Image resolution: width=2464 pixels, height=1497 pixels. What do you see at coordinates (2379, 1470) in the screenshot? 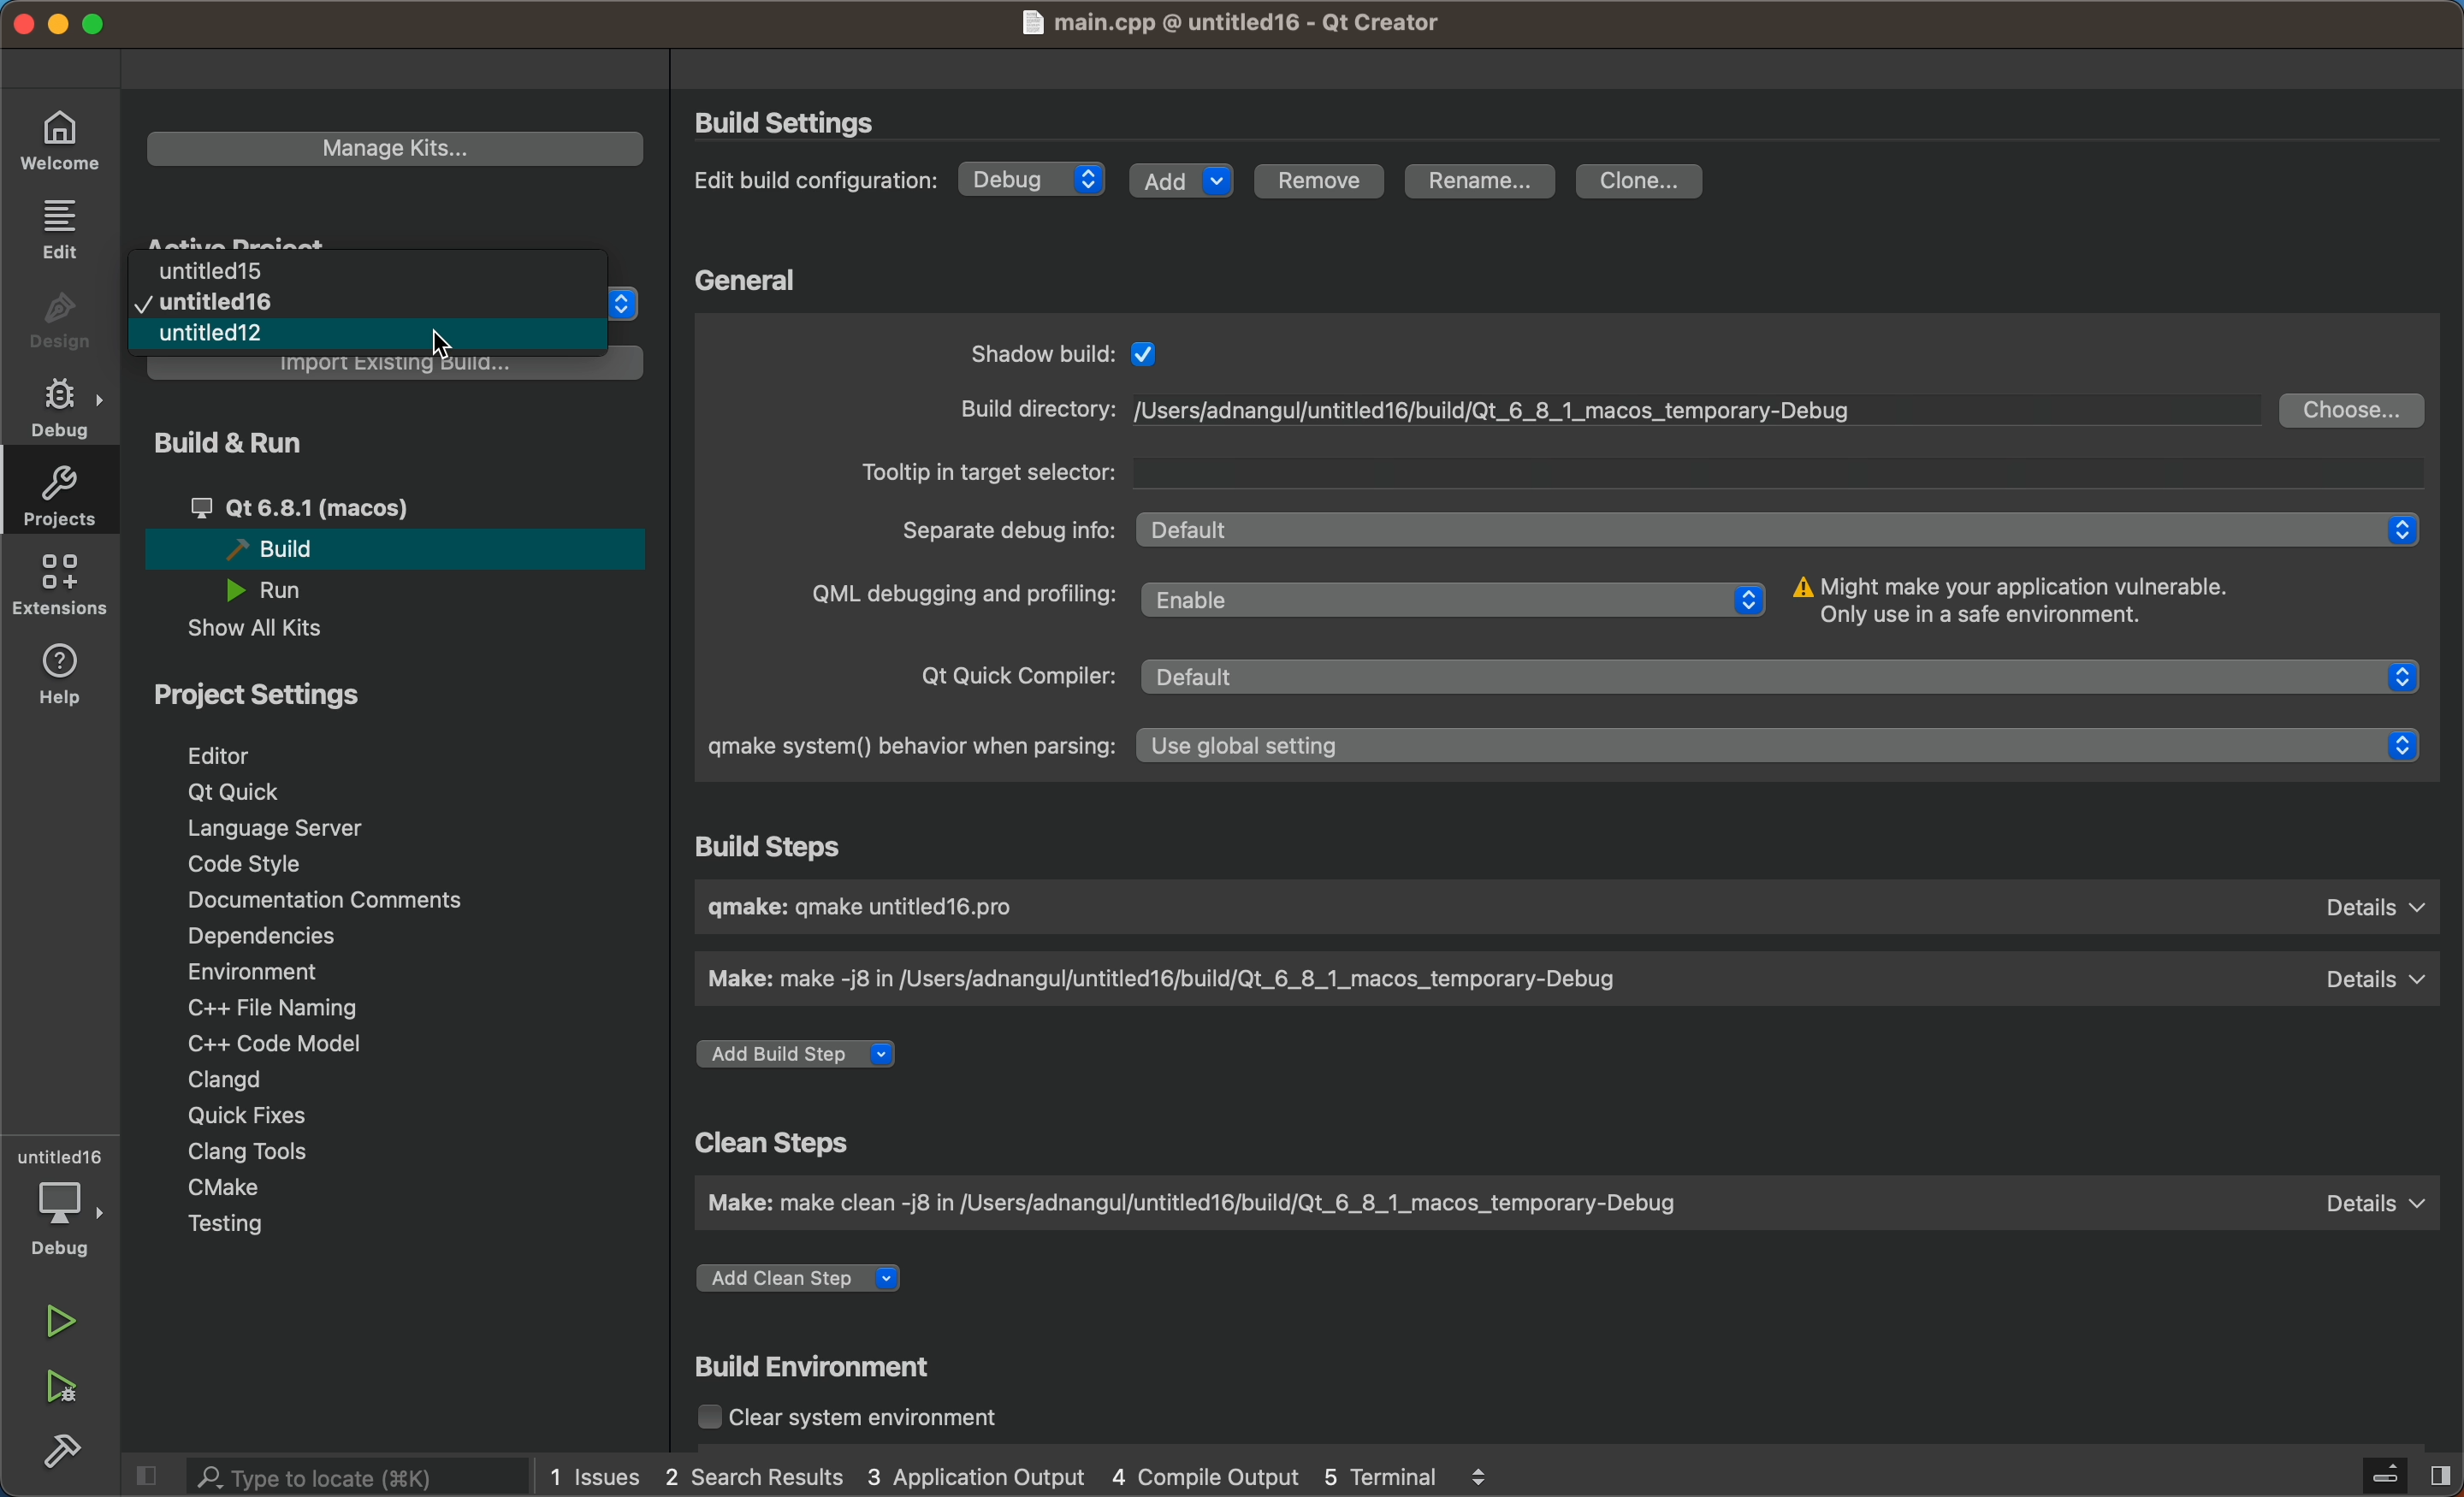
I see `close sidebar` at bounding box center [2379, 1470].